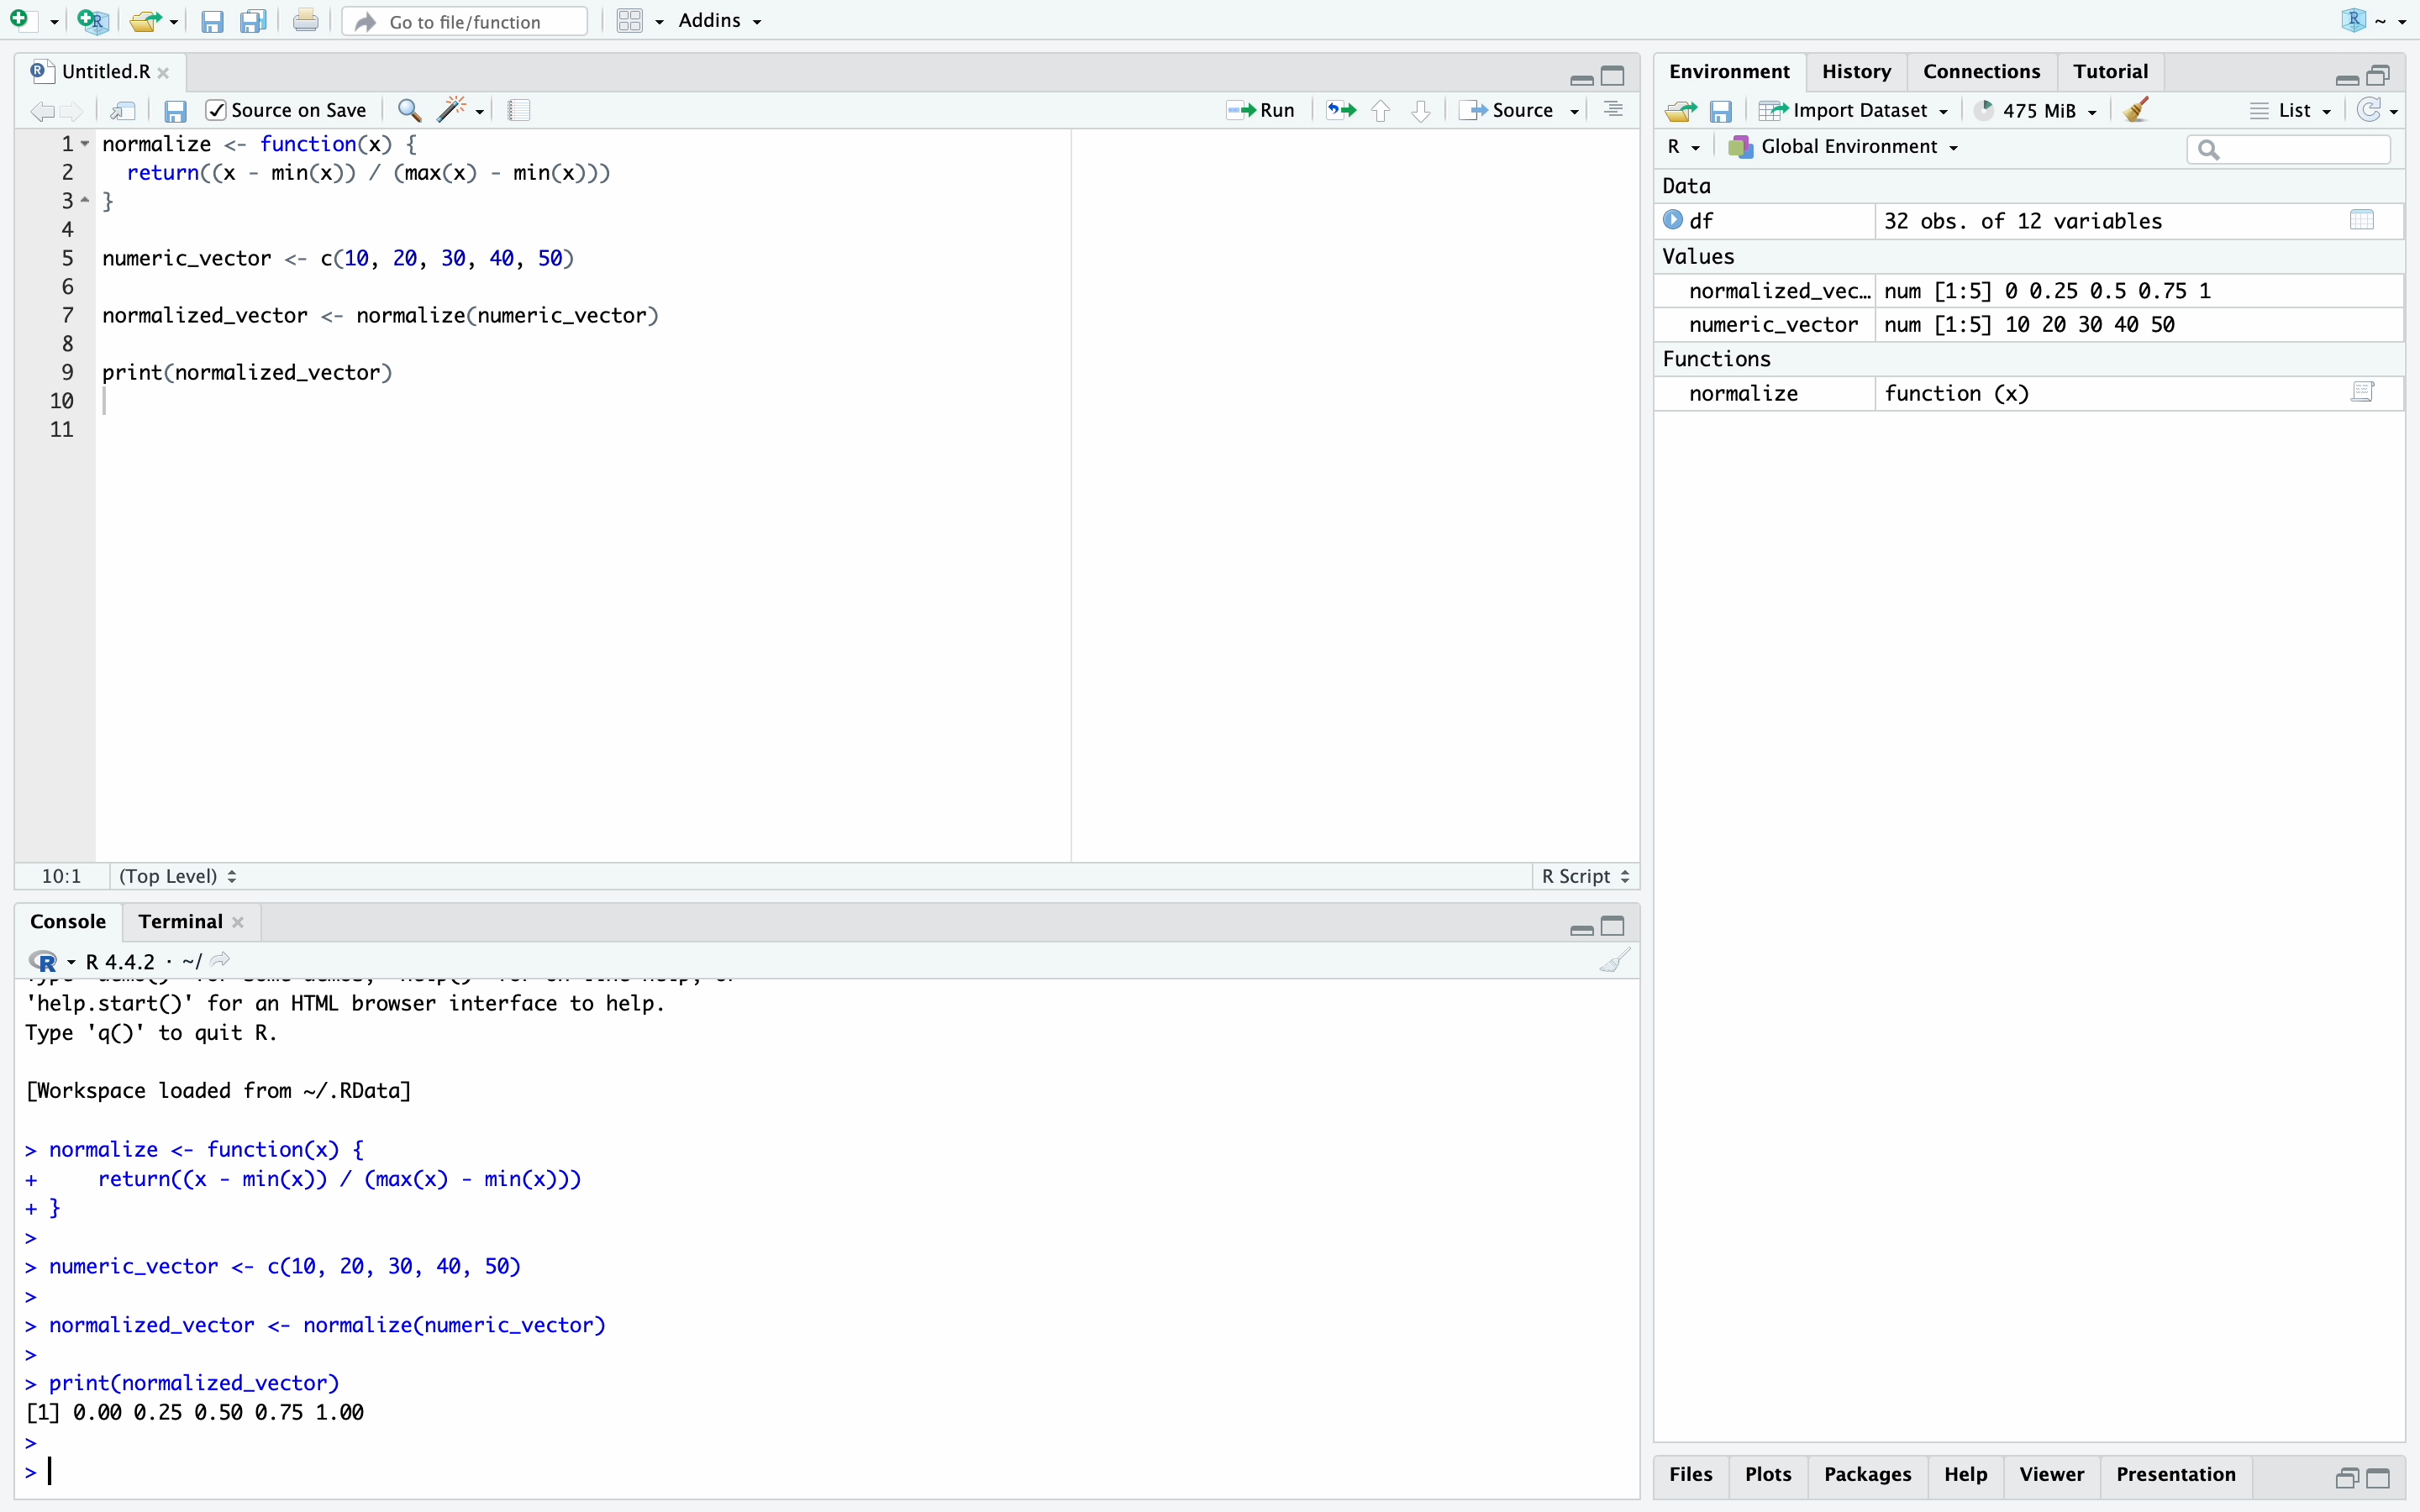 The height and width of the screenshot is (1512, 2420). I want to click on Maximize, so click(1617, 77).